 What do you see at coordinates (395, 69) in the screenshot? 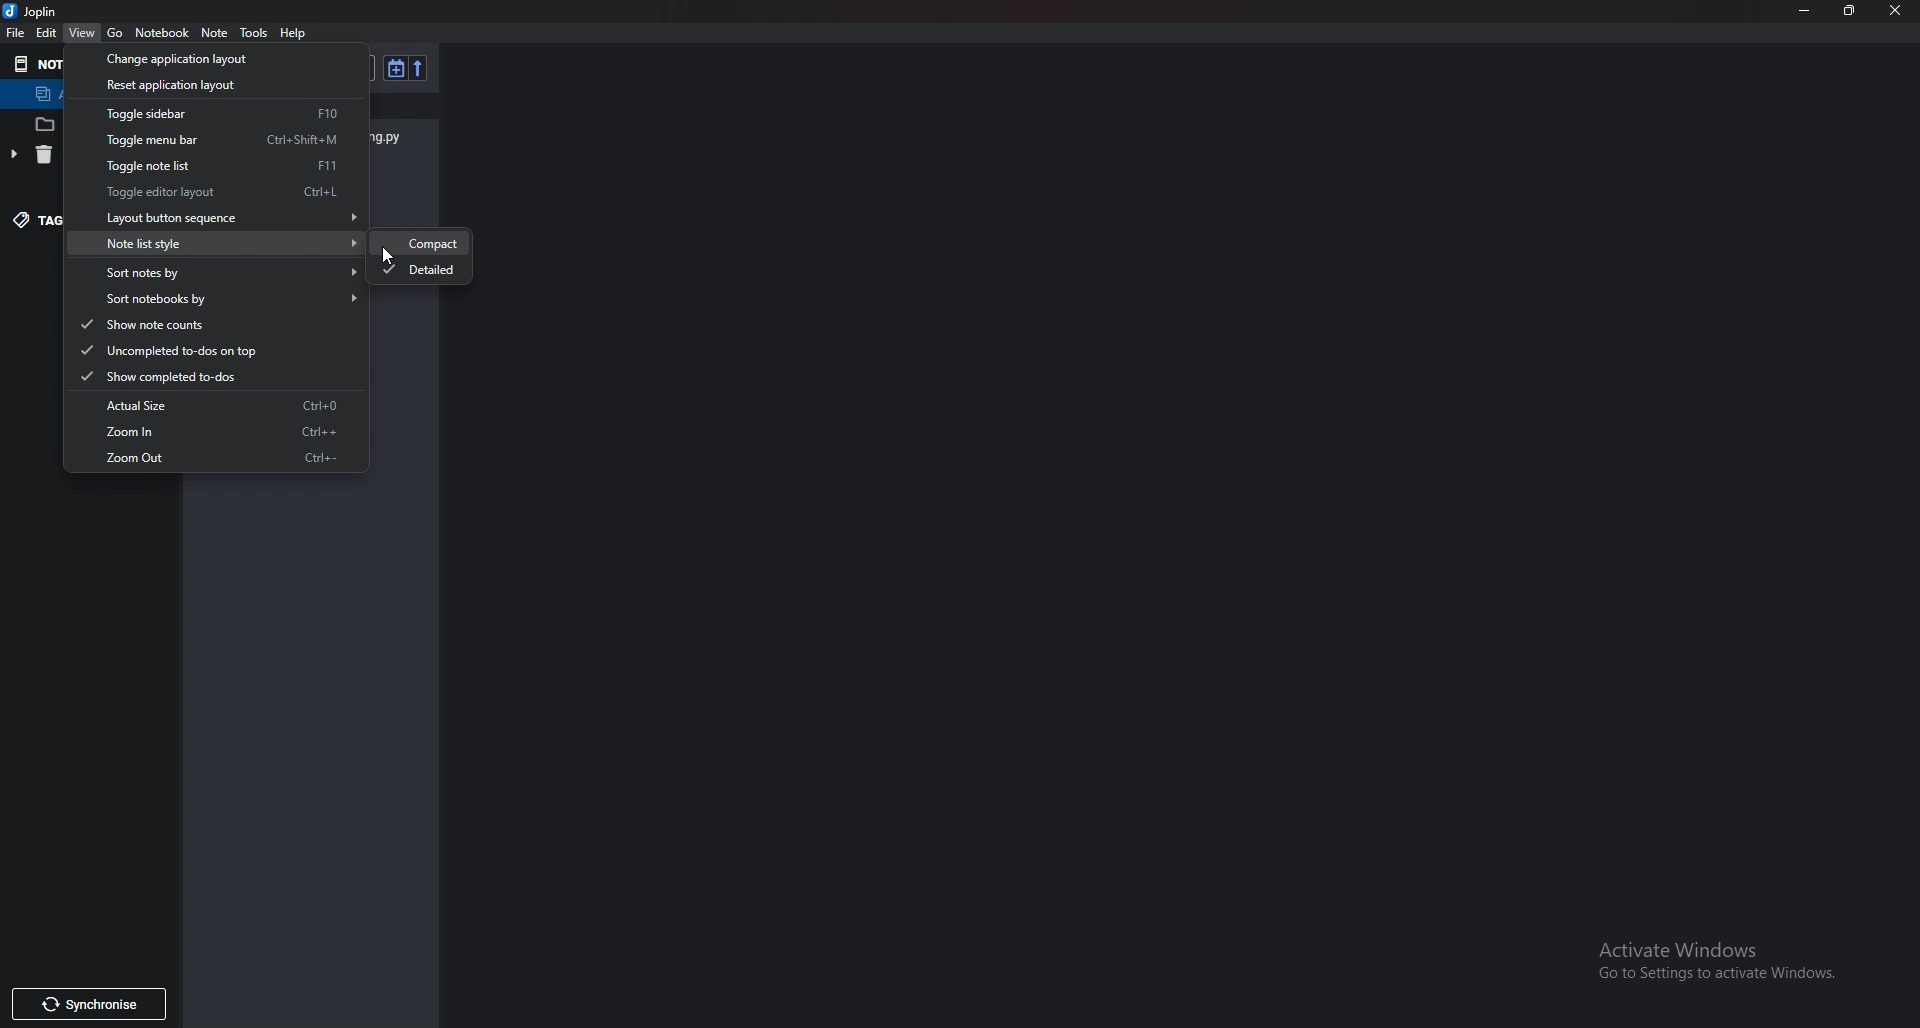
I see `toggle sort order` at bounding box center [395, 69].